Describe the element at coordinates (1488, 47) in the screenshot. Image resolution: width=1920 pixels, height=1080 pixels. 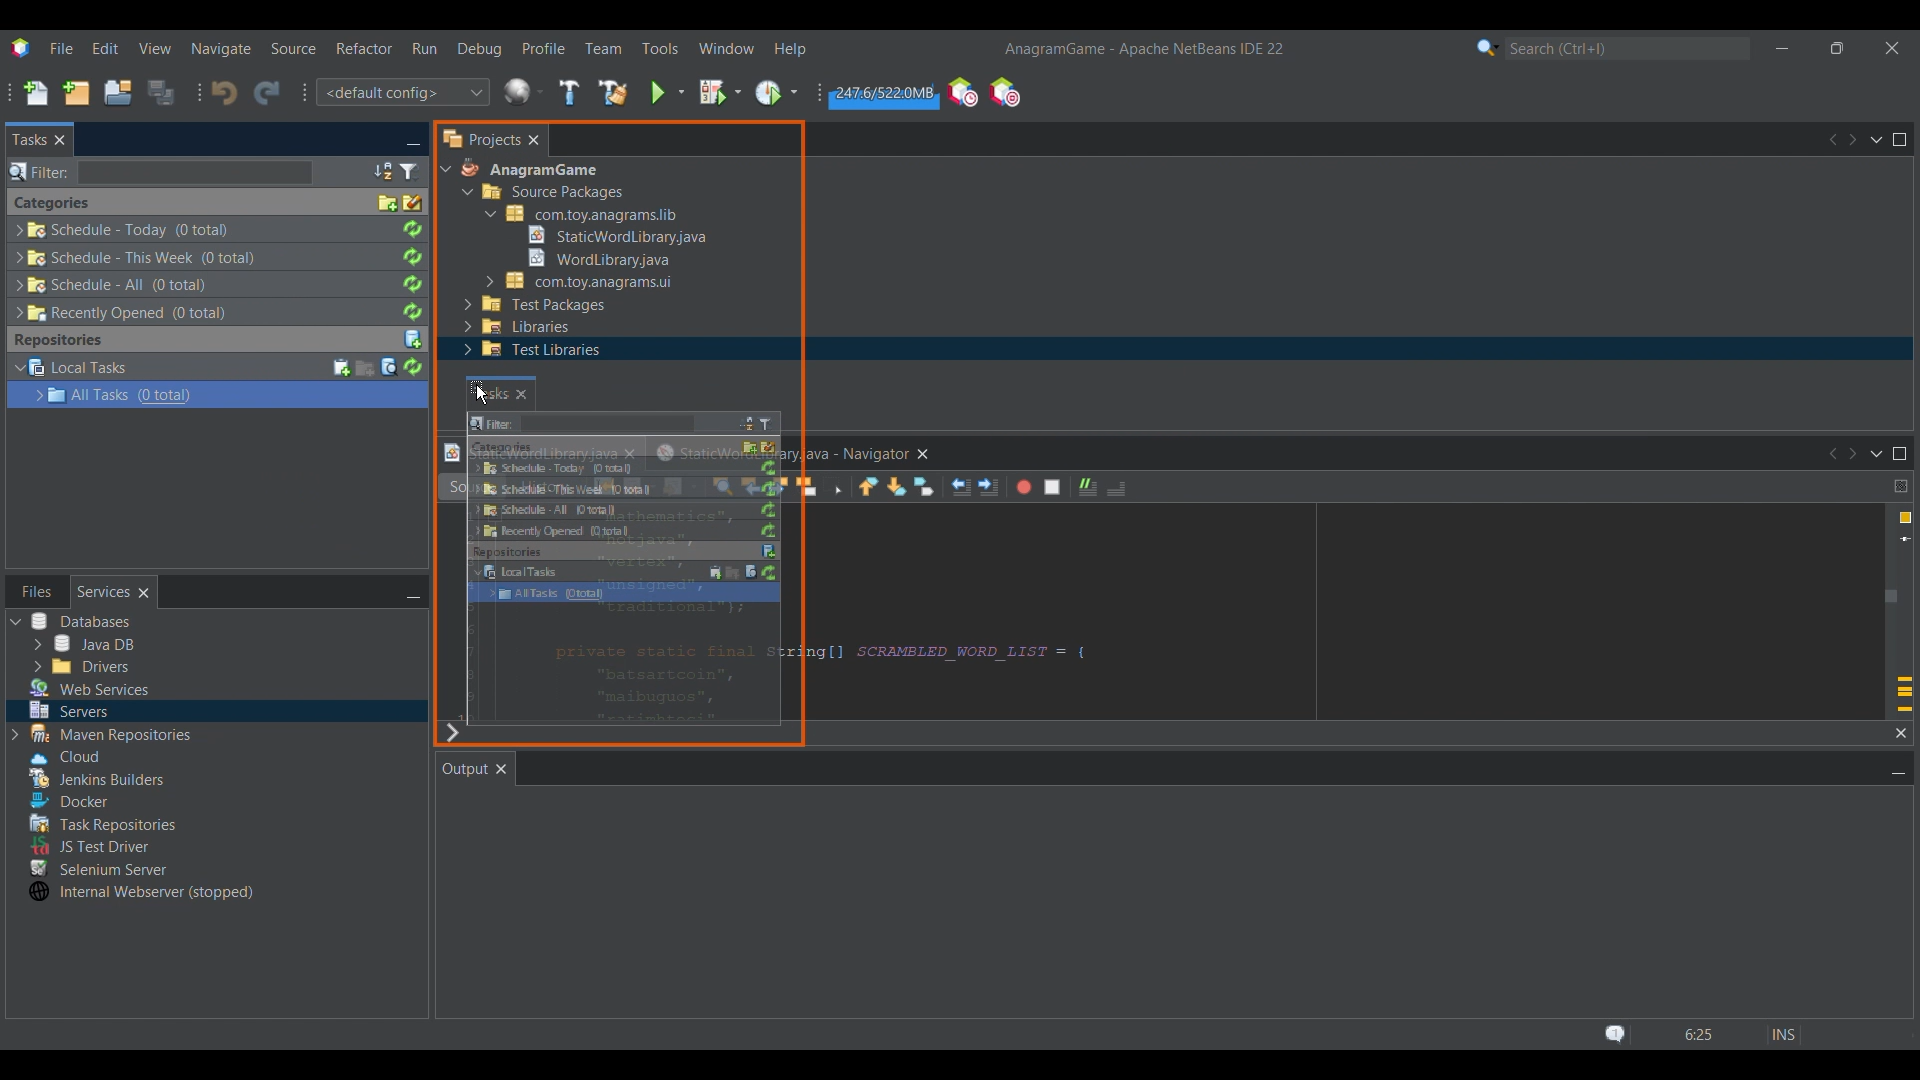
I see `Search category selection` at that location.